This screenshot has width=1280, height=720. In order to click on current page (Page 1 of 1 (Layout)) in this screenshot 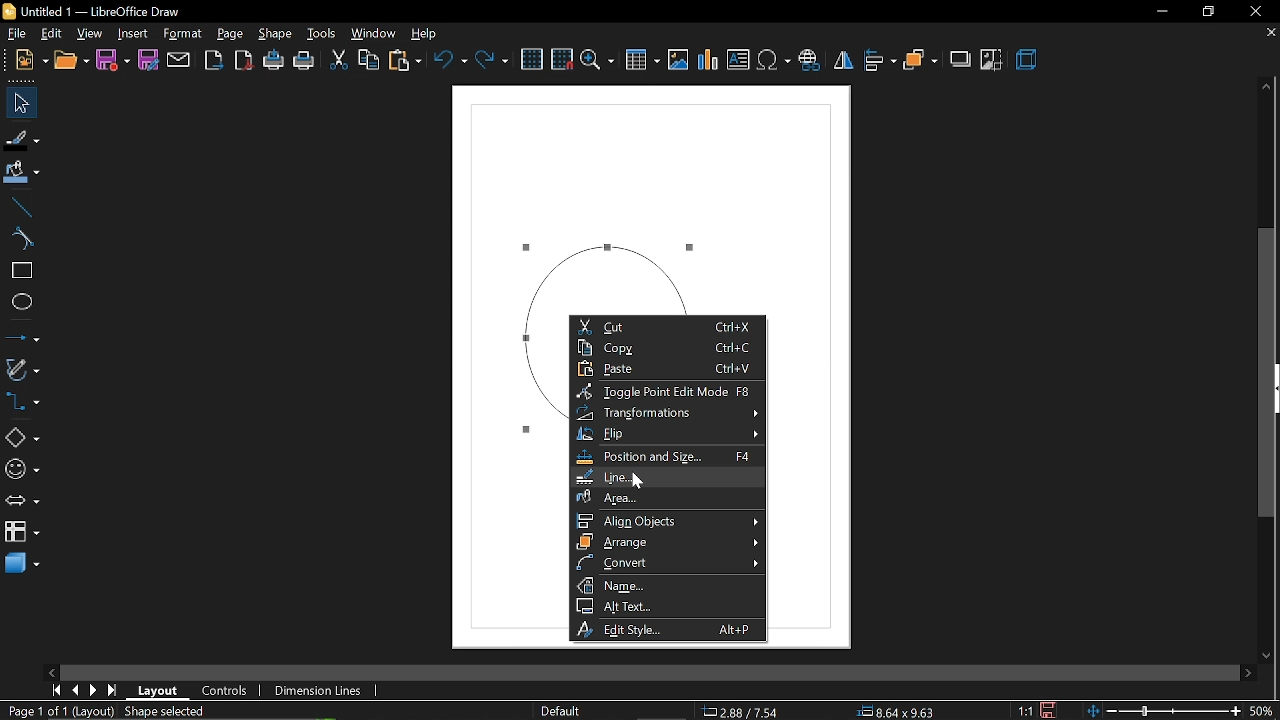, I will do `click(58, 712)`.